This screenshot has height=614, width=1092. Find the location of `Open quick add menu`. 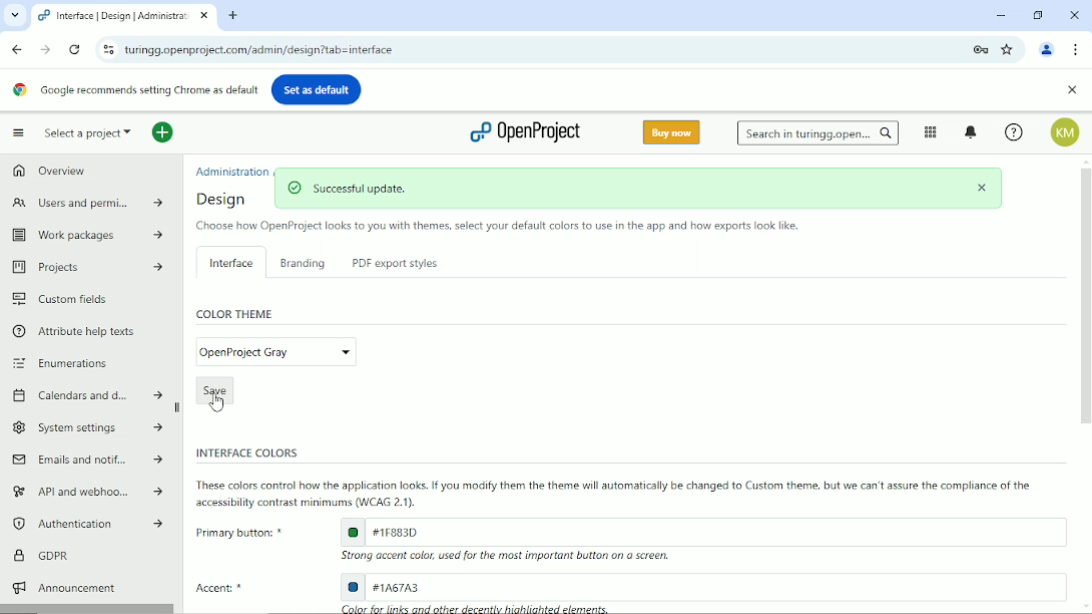

Open quick add menu is located at coordinates (162, 134).